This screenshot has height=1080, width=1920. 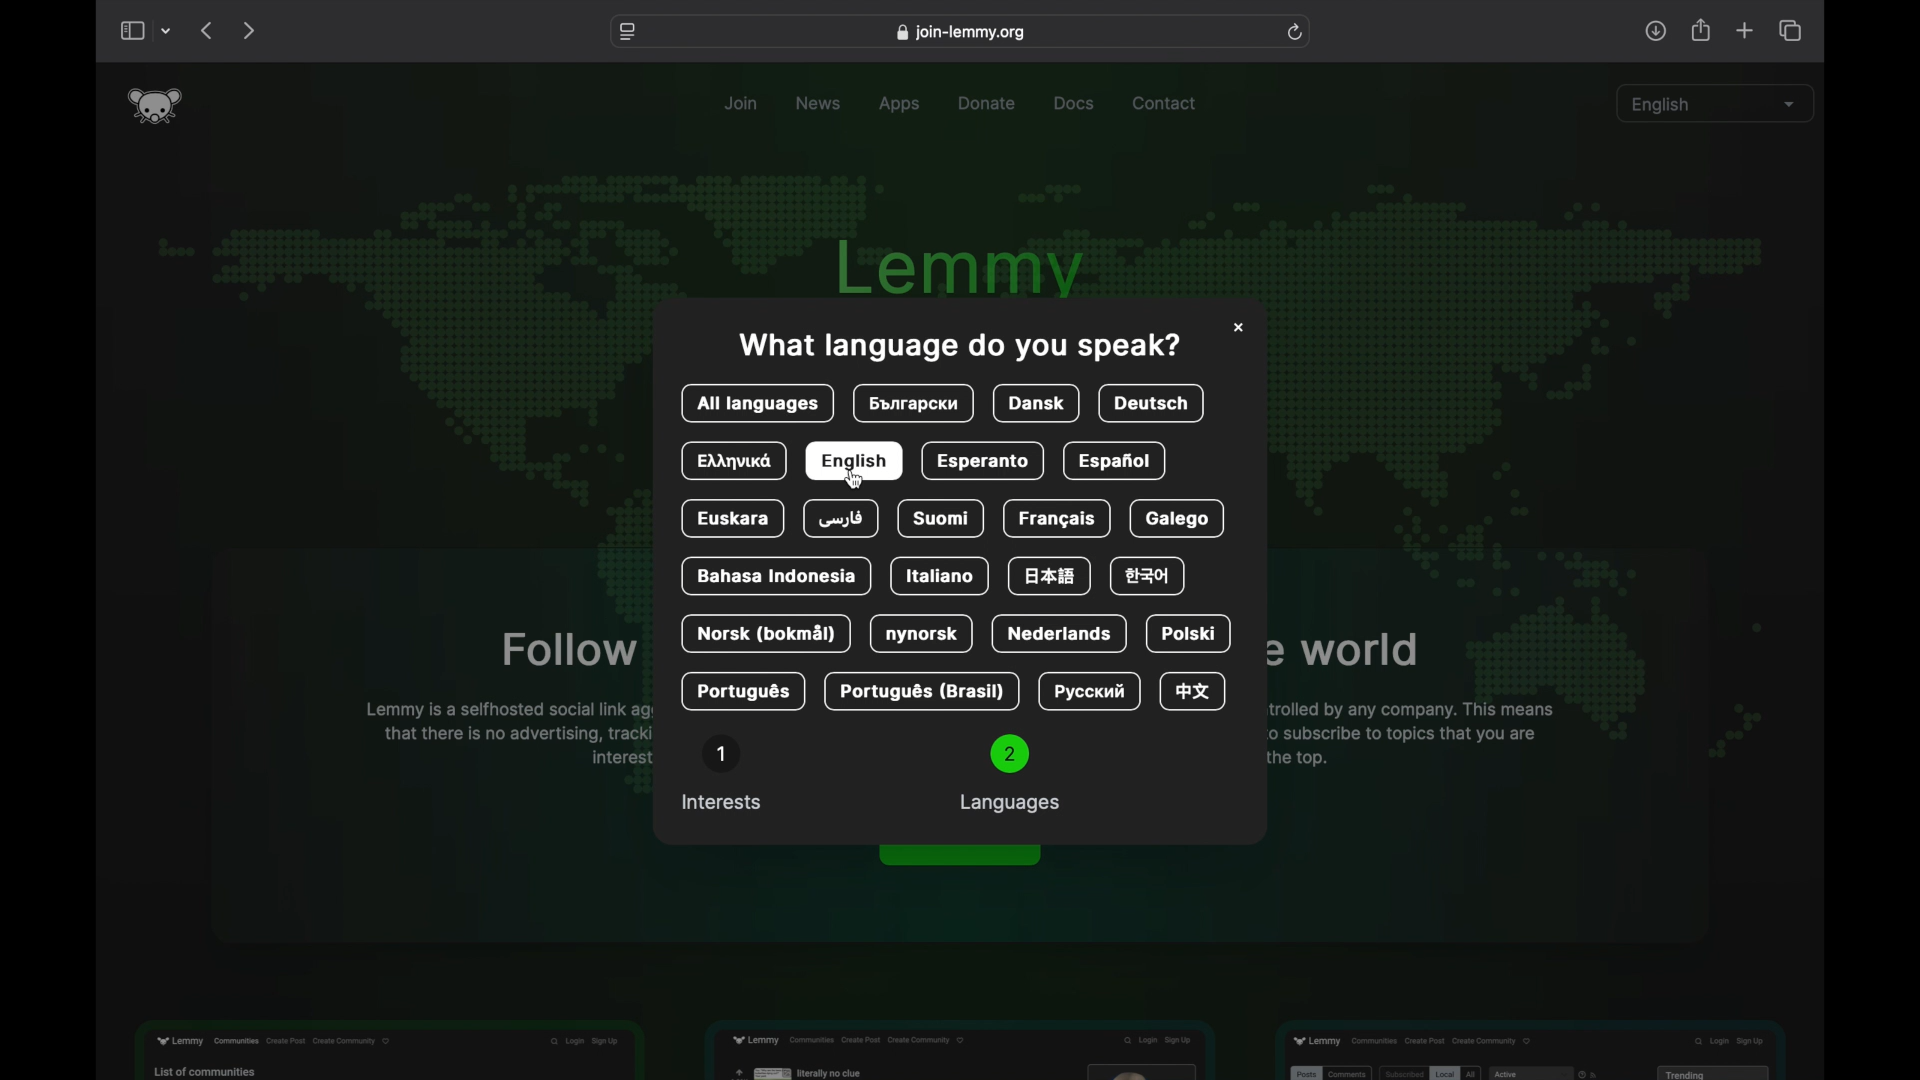 What do you see at coordinates (1702, 31) in the screenshot?
I see `share` at bounding box center [1702, 31].